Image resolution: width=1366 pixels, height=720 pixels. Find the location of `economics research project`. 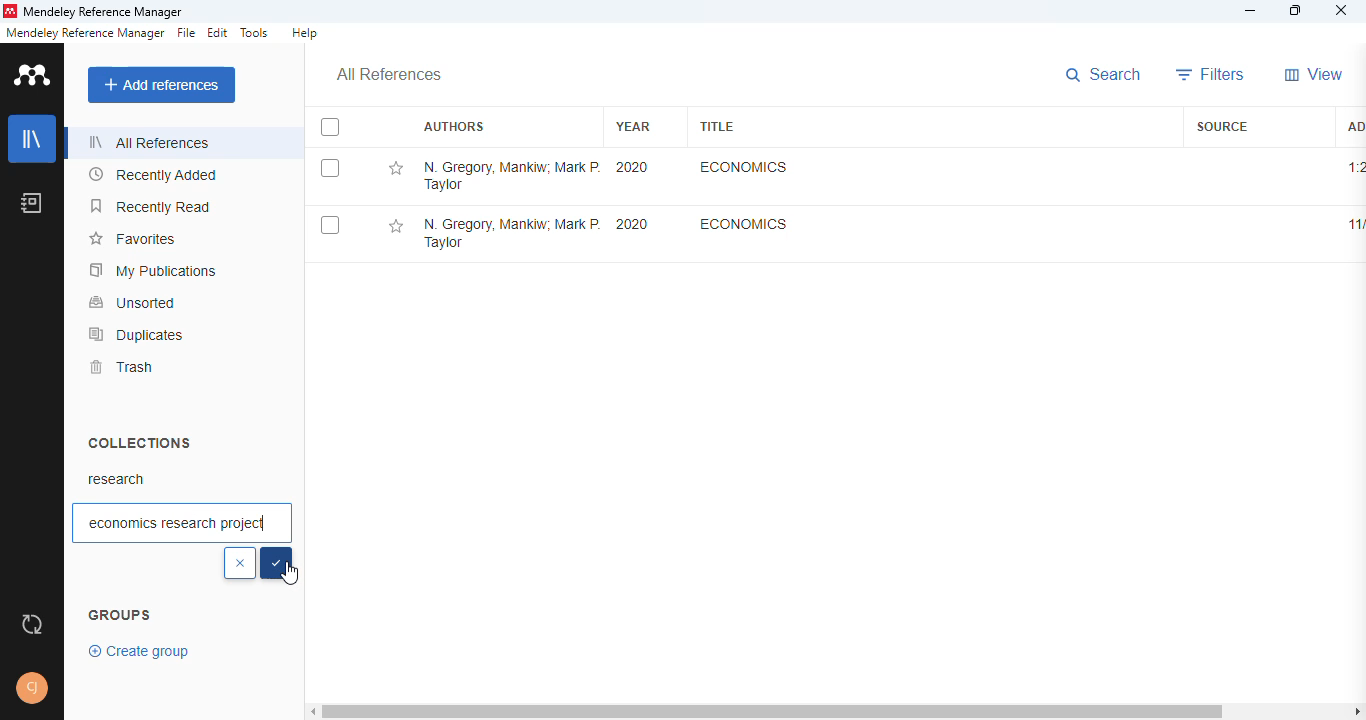

economics research project is located at coordinates (182, 523).